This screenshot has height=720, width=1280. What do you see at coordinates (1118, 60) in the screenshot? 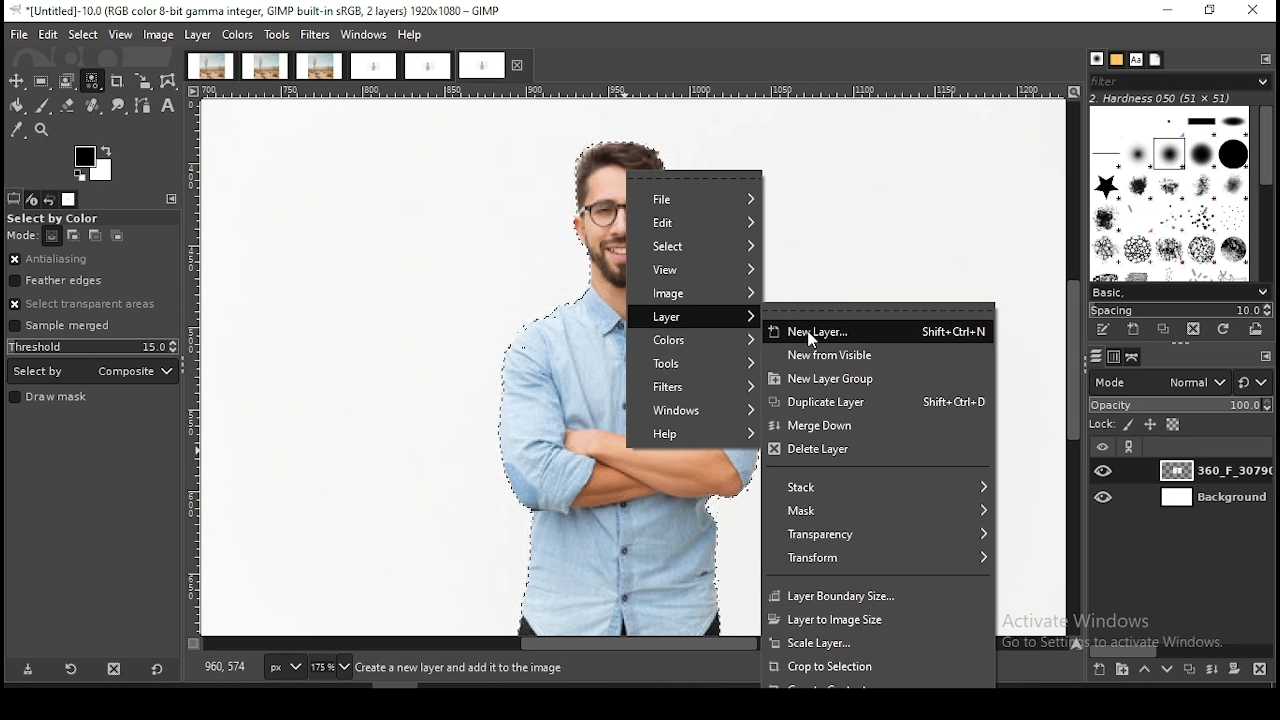
I see `patterns` at bounding box center [1118, 60].